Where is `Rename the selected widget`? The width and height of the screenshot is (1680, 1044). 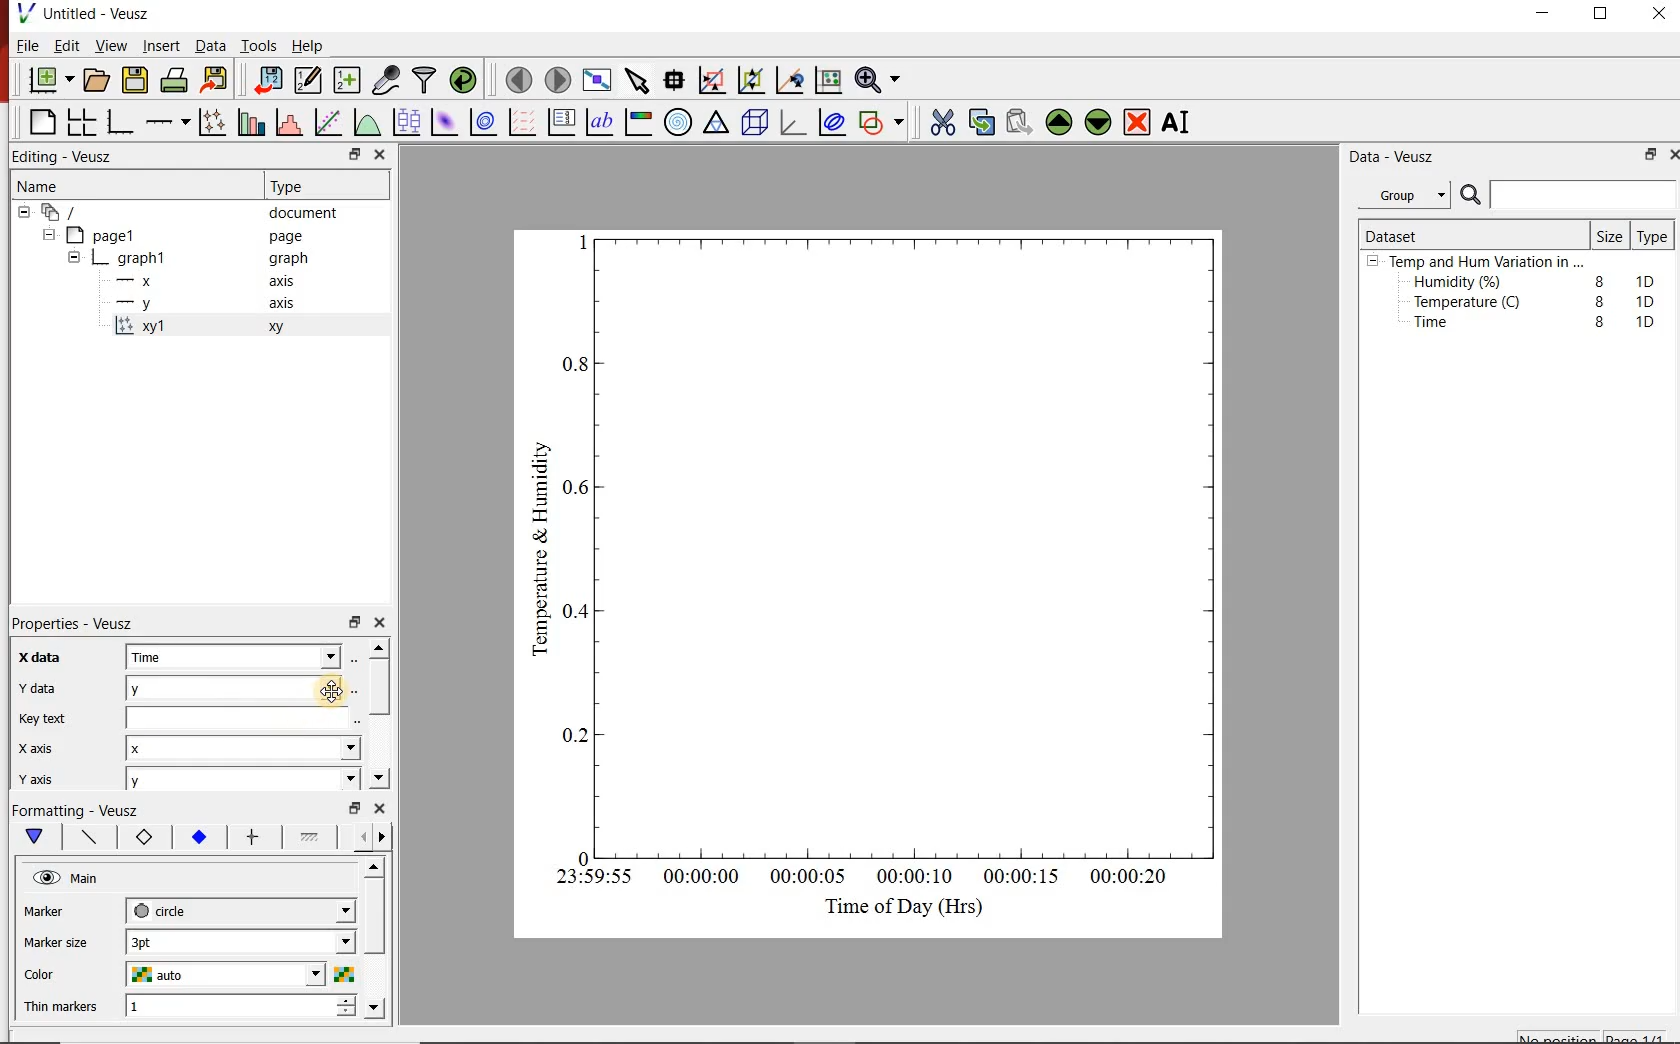
Rename the selected widget is located at coordinates (1180, 122).